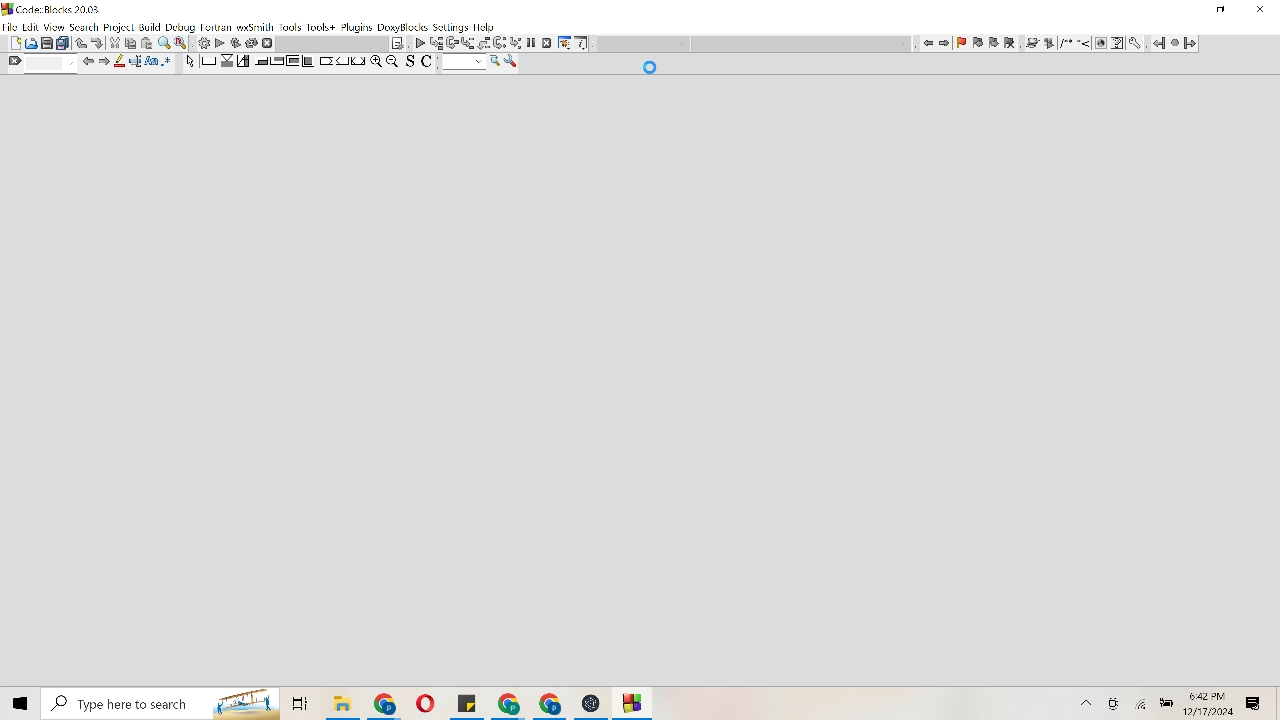  What do you see at coordinates (243, 43) in the screenshot?
I see `Reverse` at bounding box center [243, 43].